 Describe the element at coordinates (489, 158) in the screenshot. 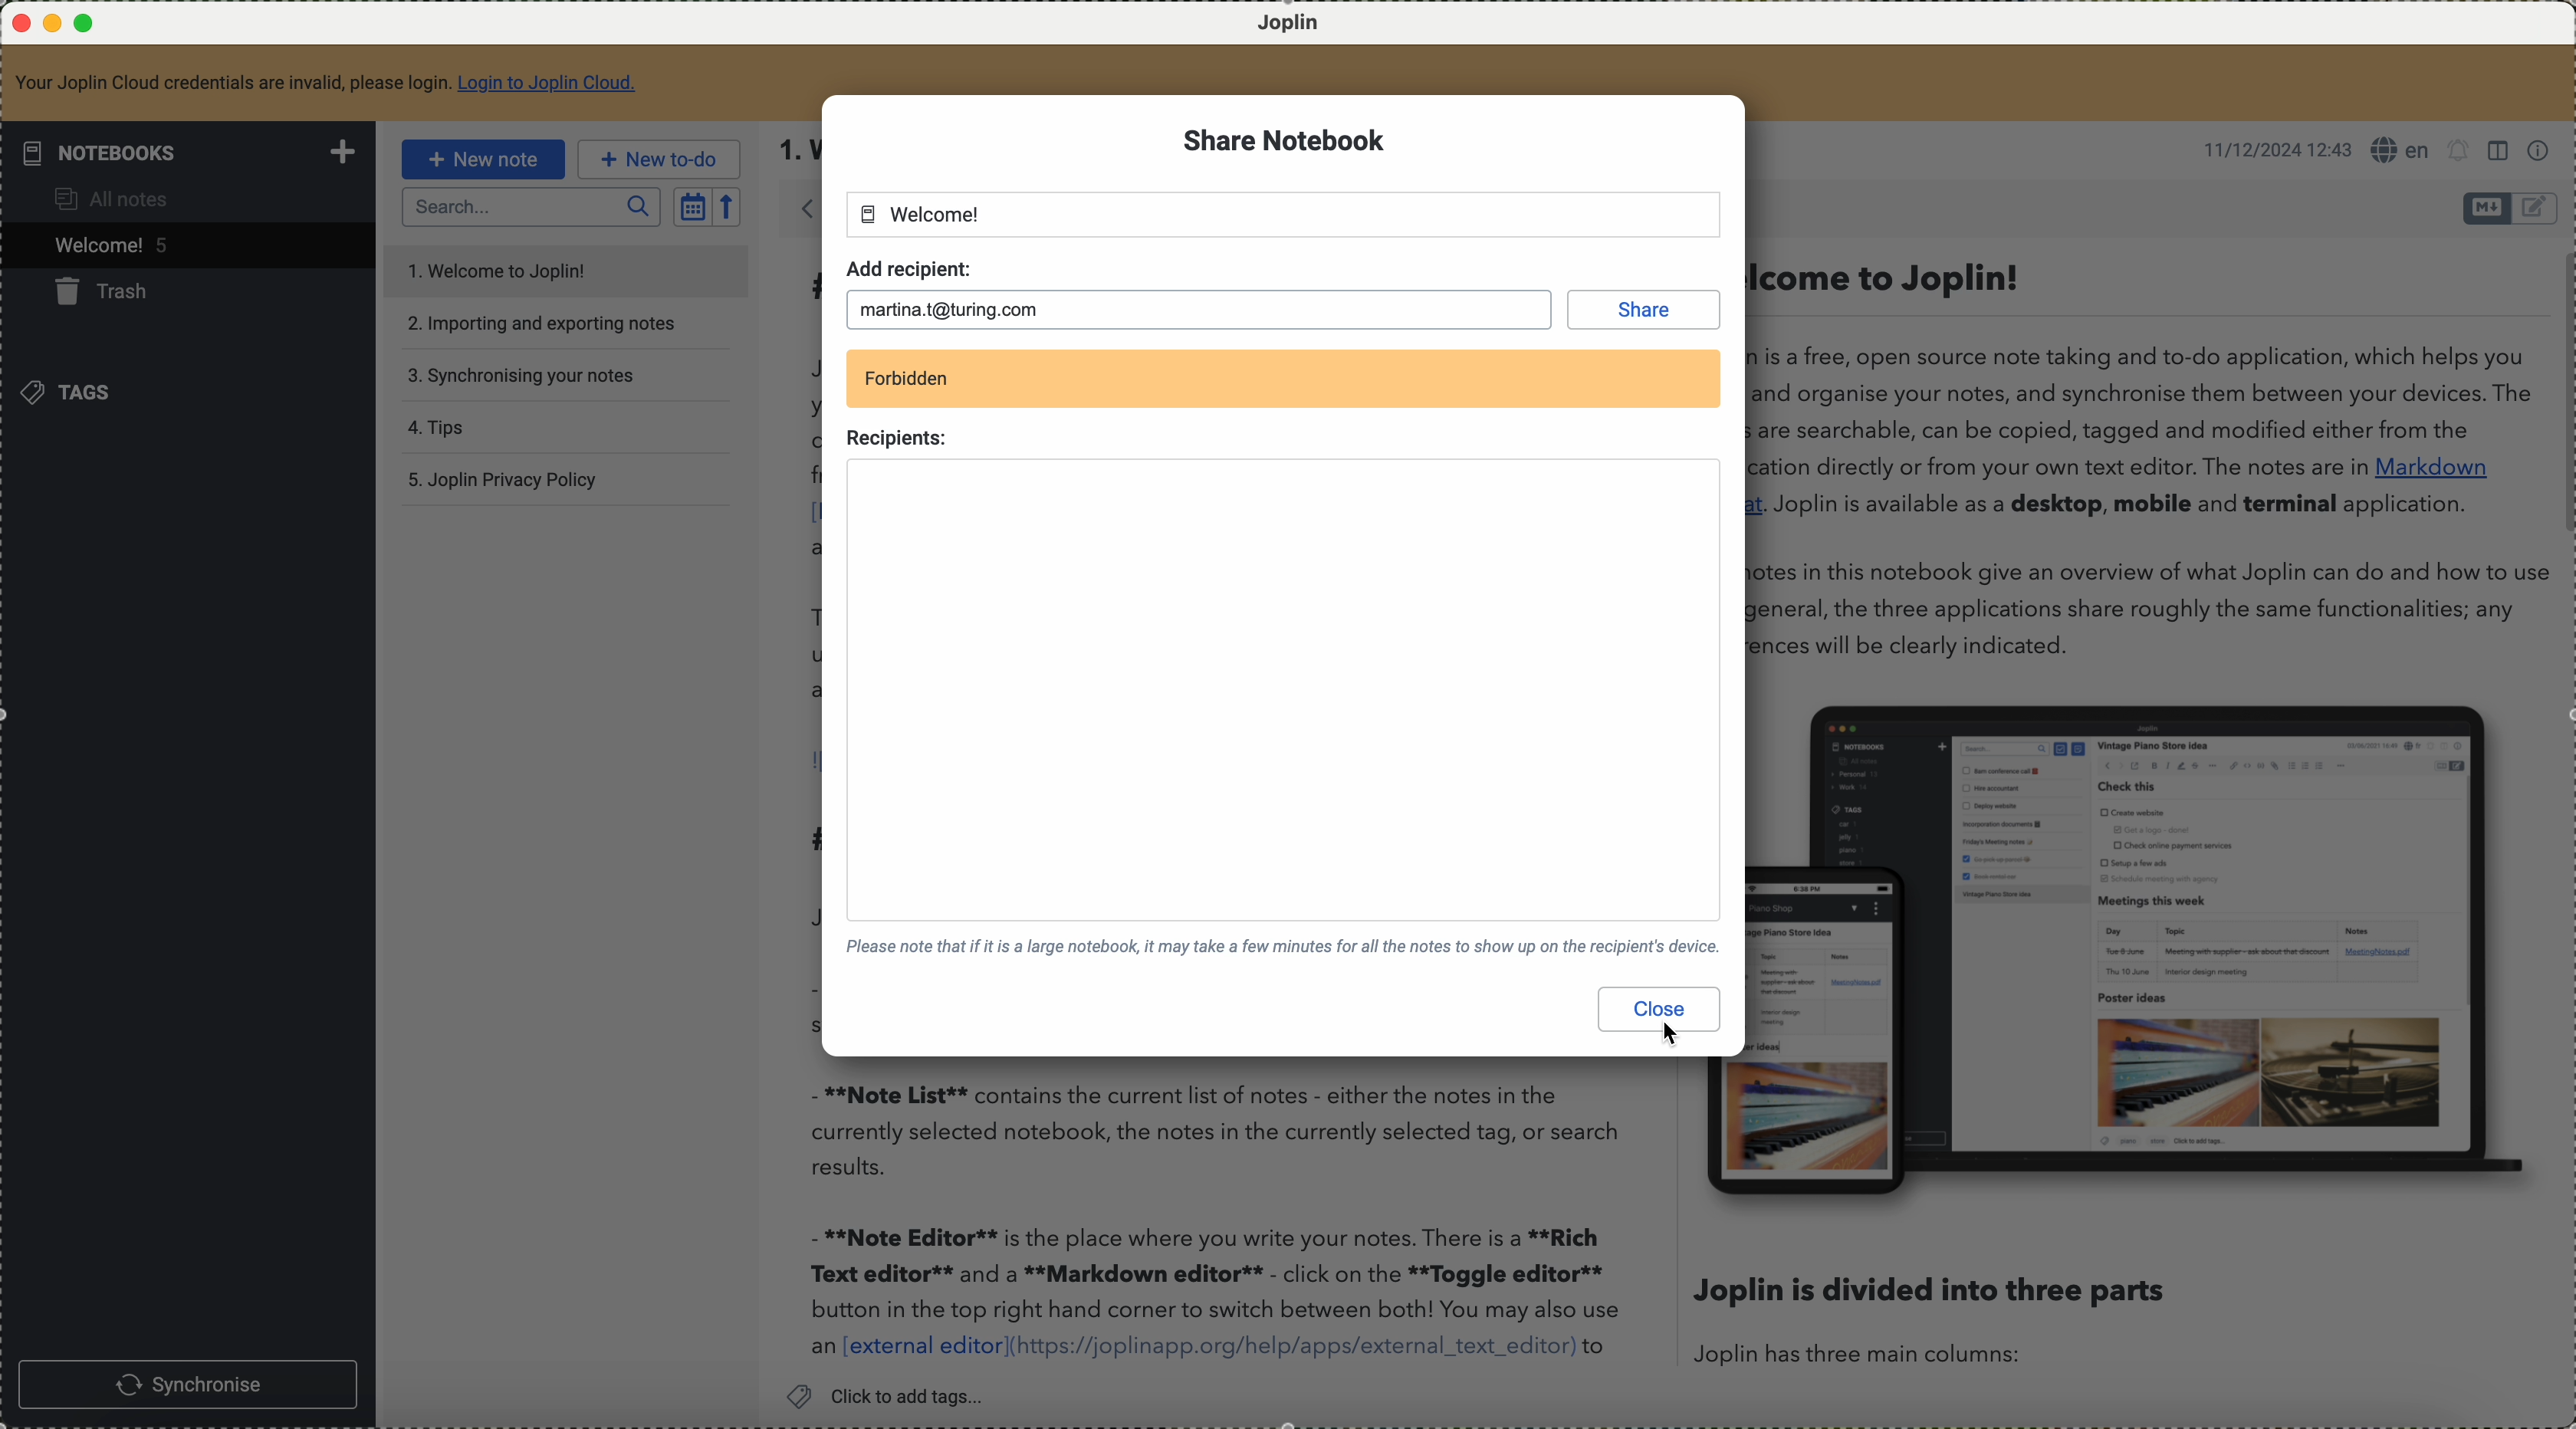

I see `new note` at that location.